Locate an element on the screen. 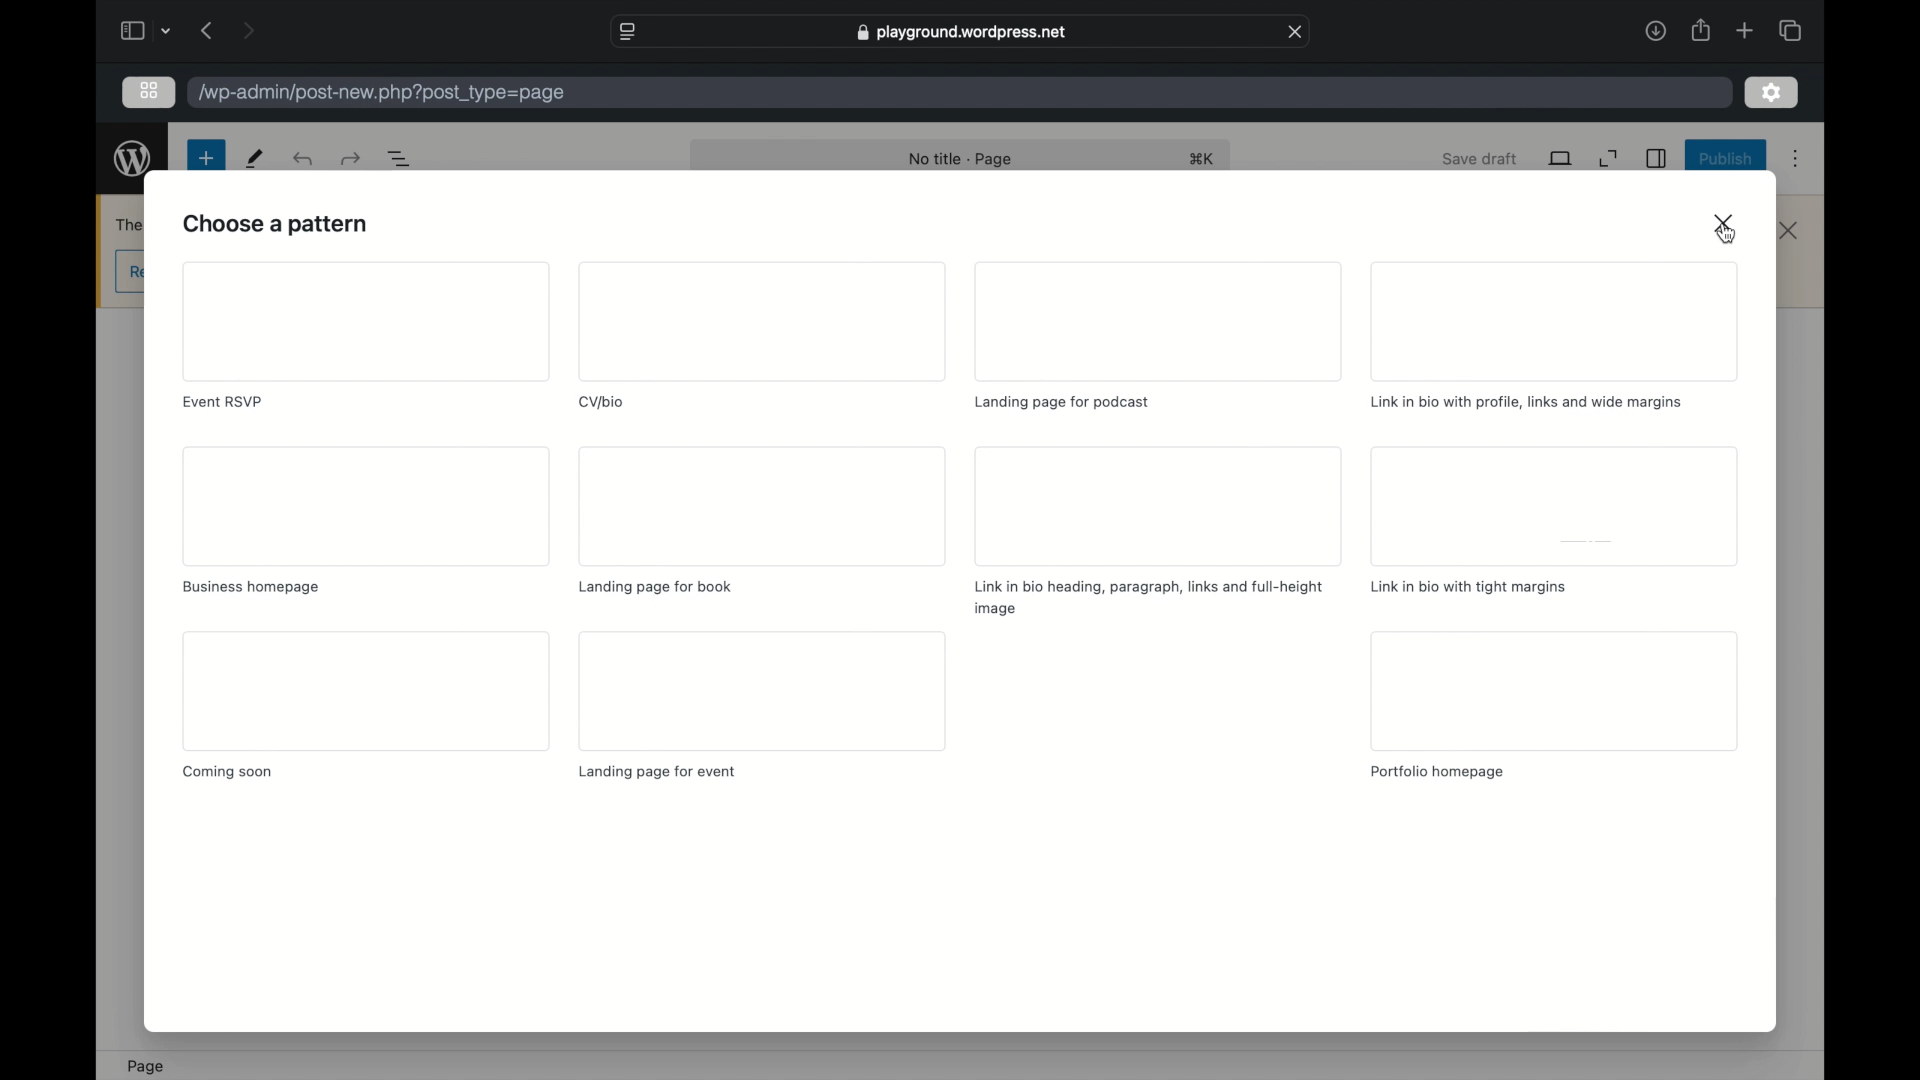 This screenshot has height=1080, width=1920. obscure content is located at coordinates (134, 258).